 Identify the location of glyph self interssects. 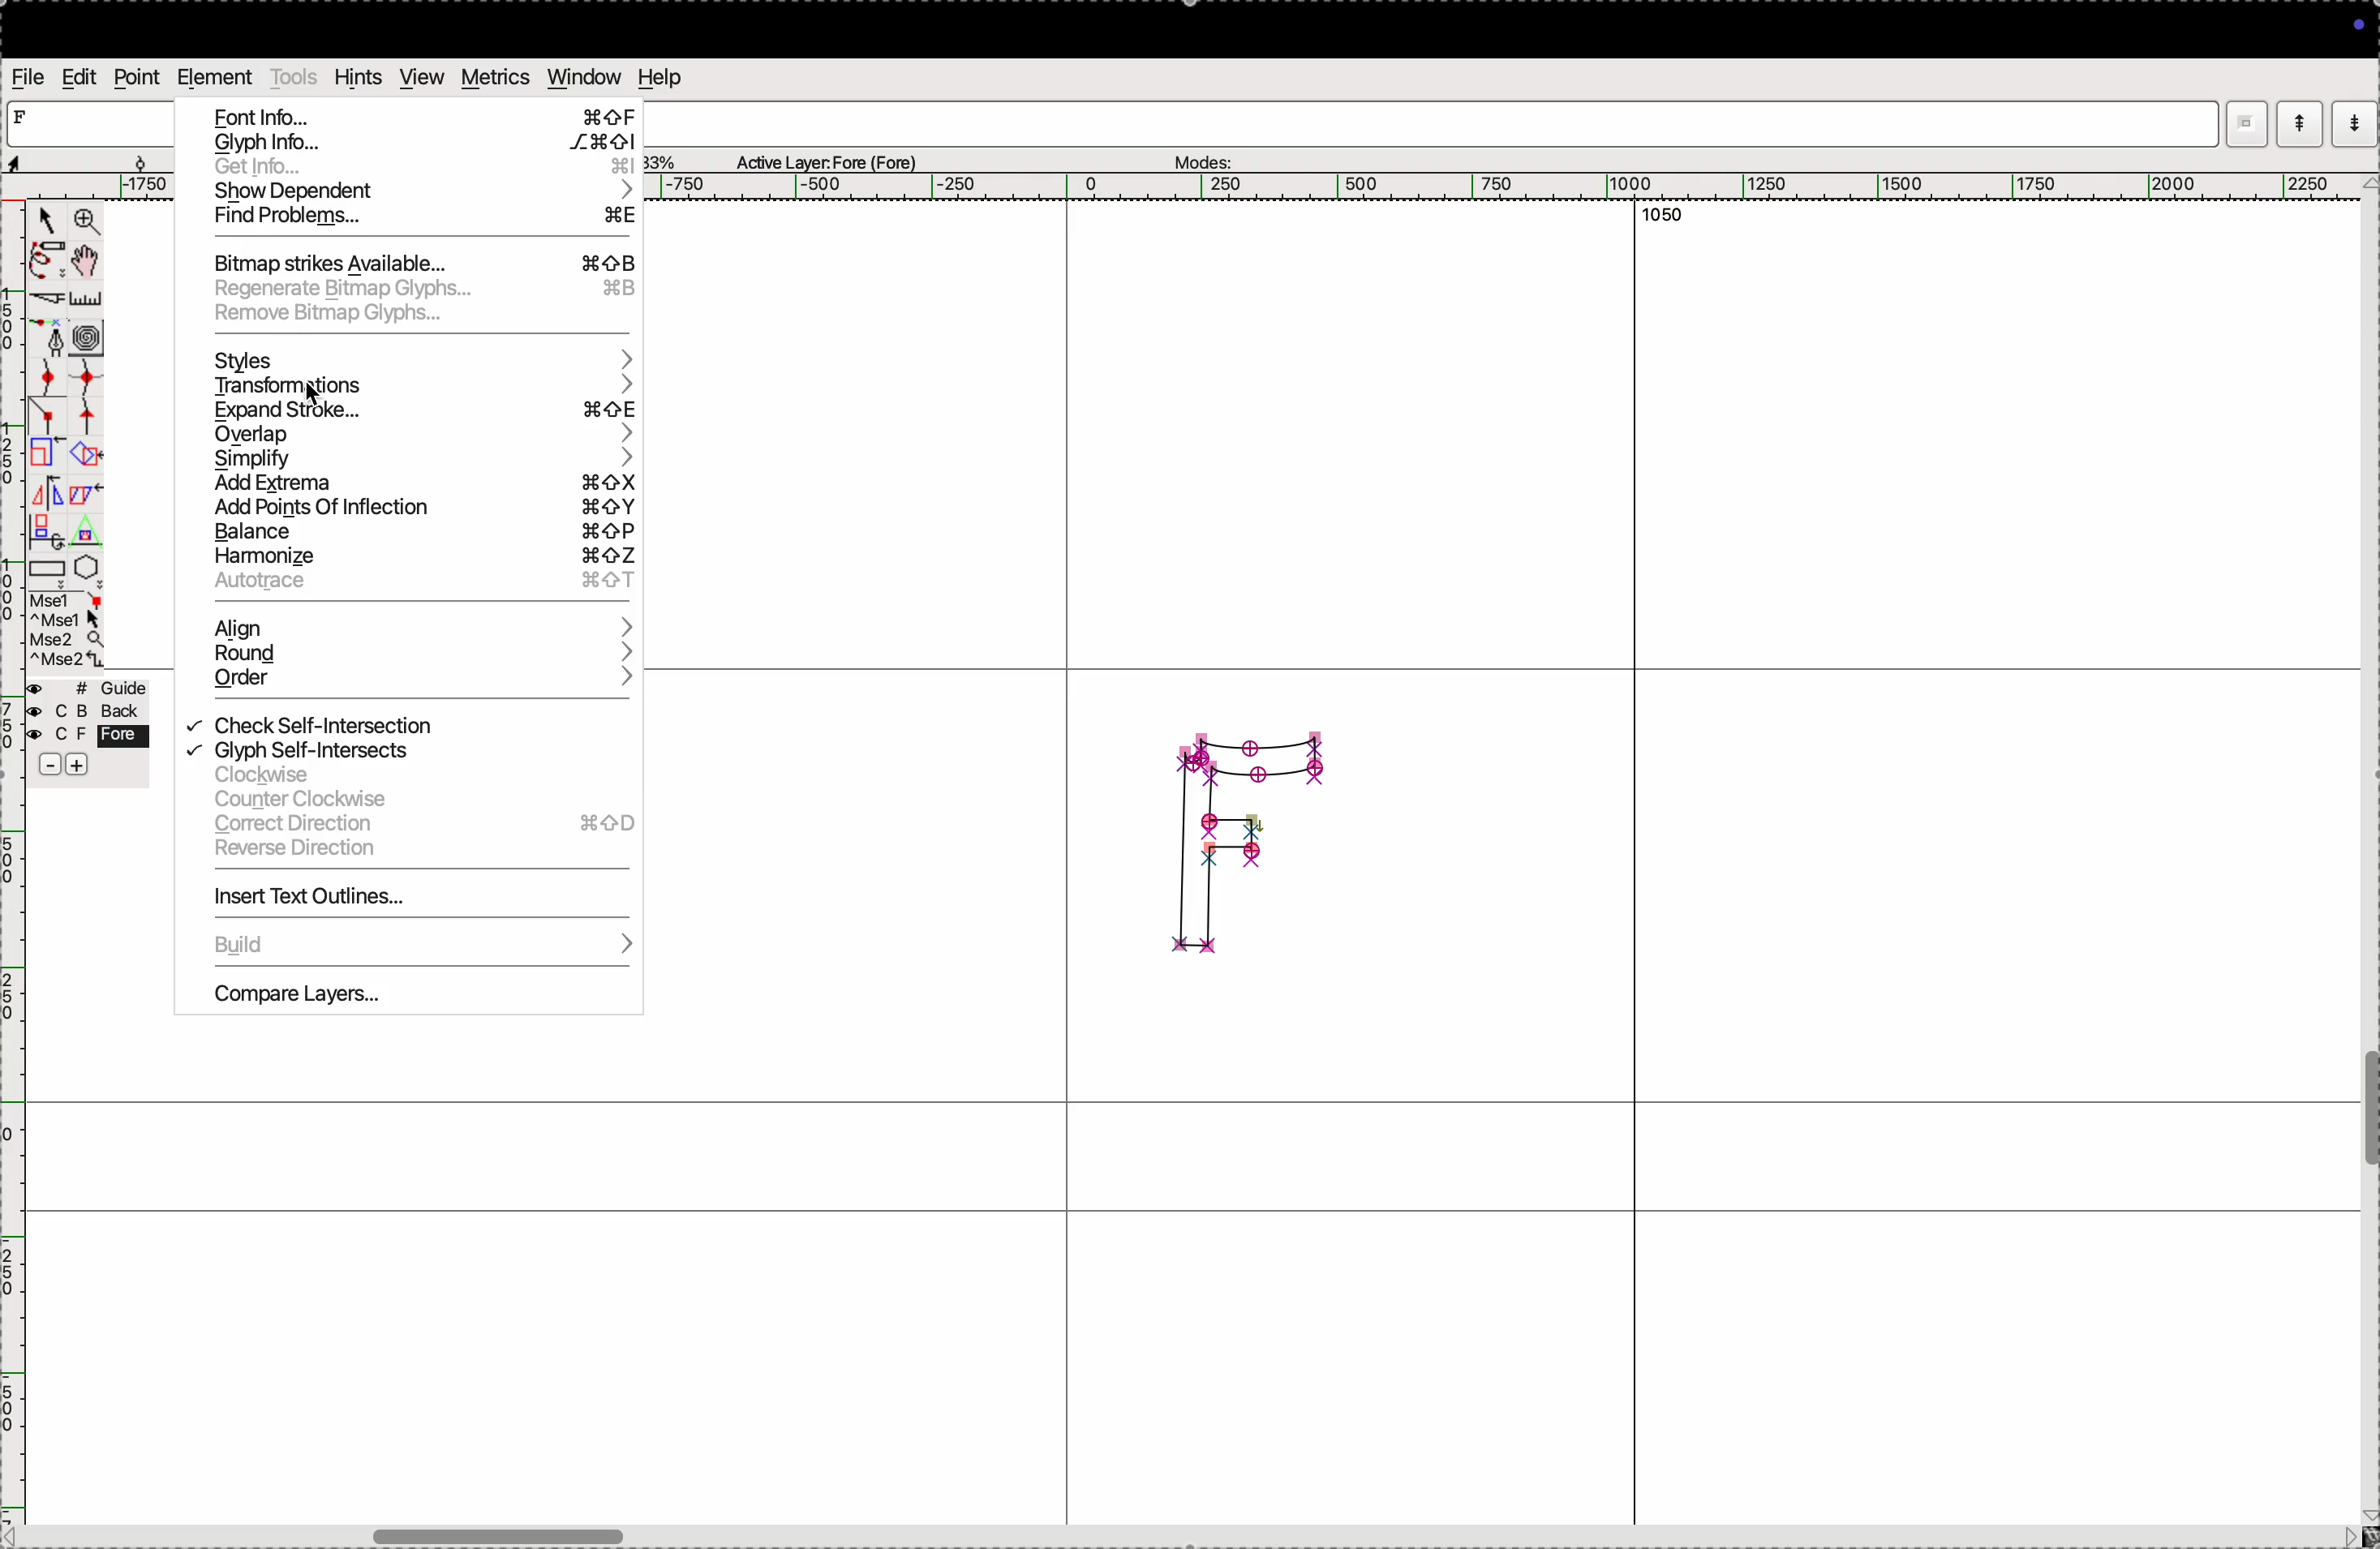
(405, 748).